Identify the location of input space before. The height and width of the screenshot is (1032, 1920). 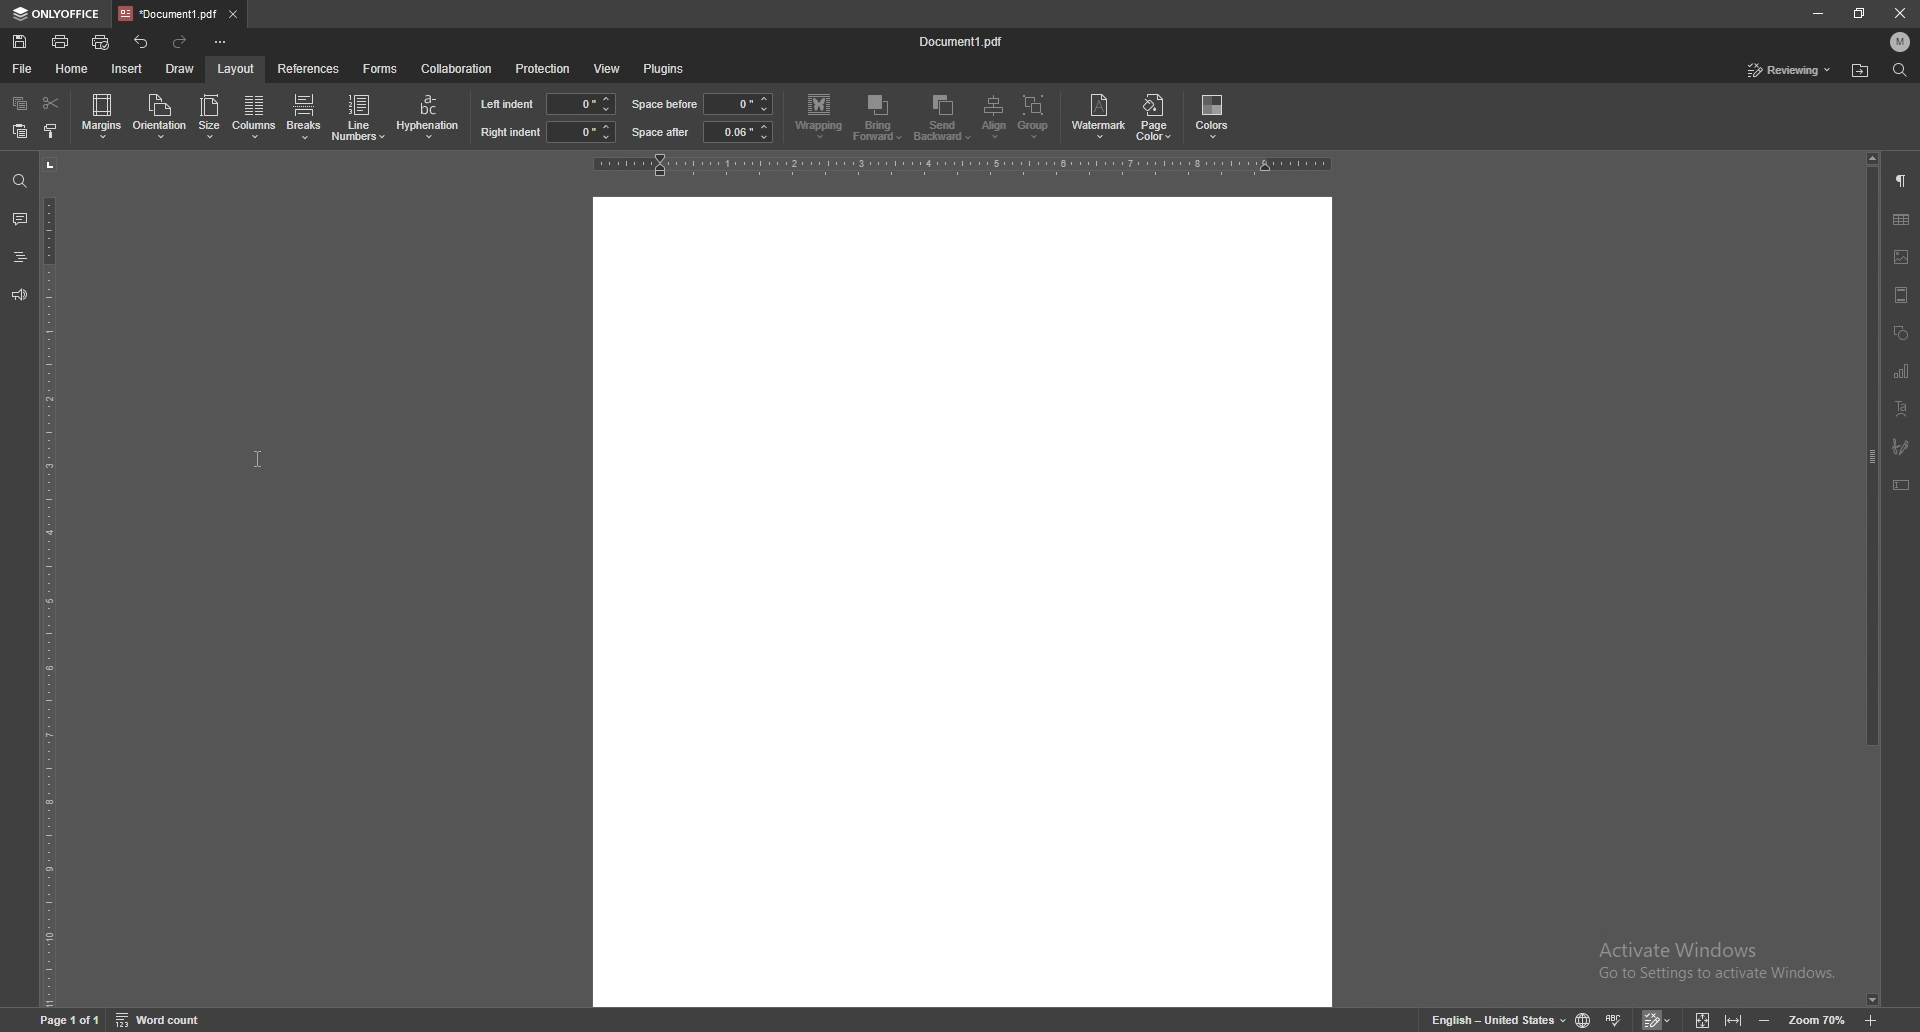
(736, 104).